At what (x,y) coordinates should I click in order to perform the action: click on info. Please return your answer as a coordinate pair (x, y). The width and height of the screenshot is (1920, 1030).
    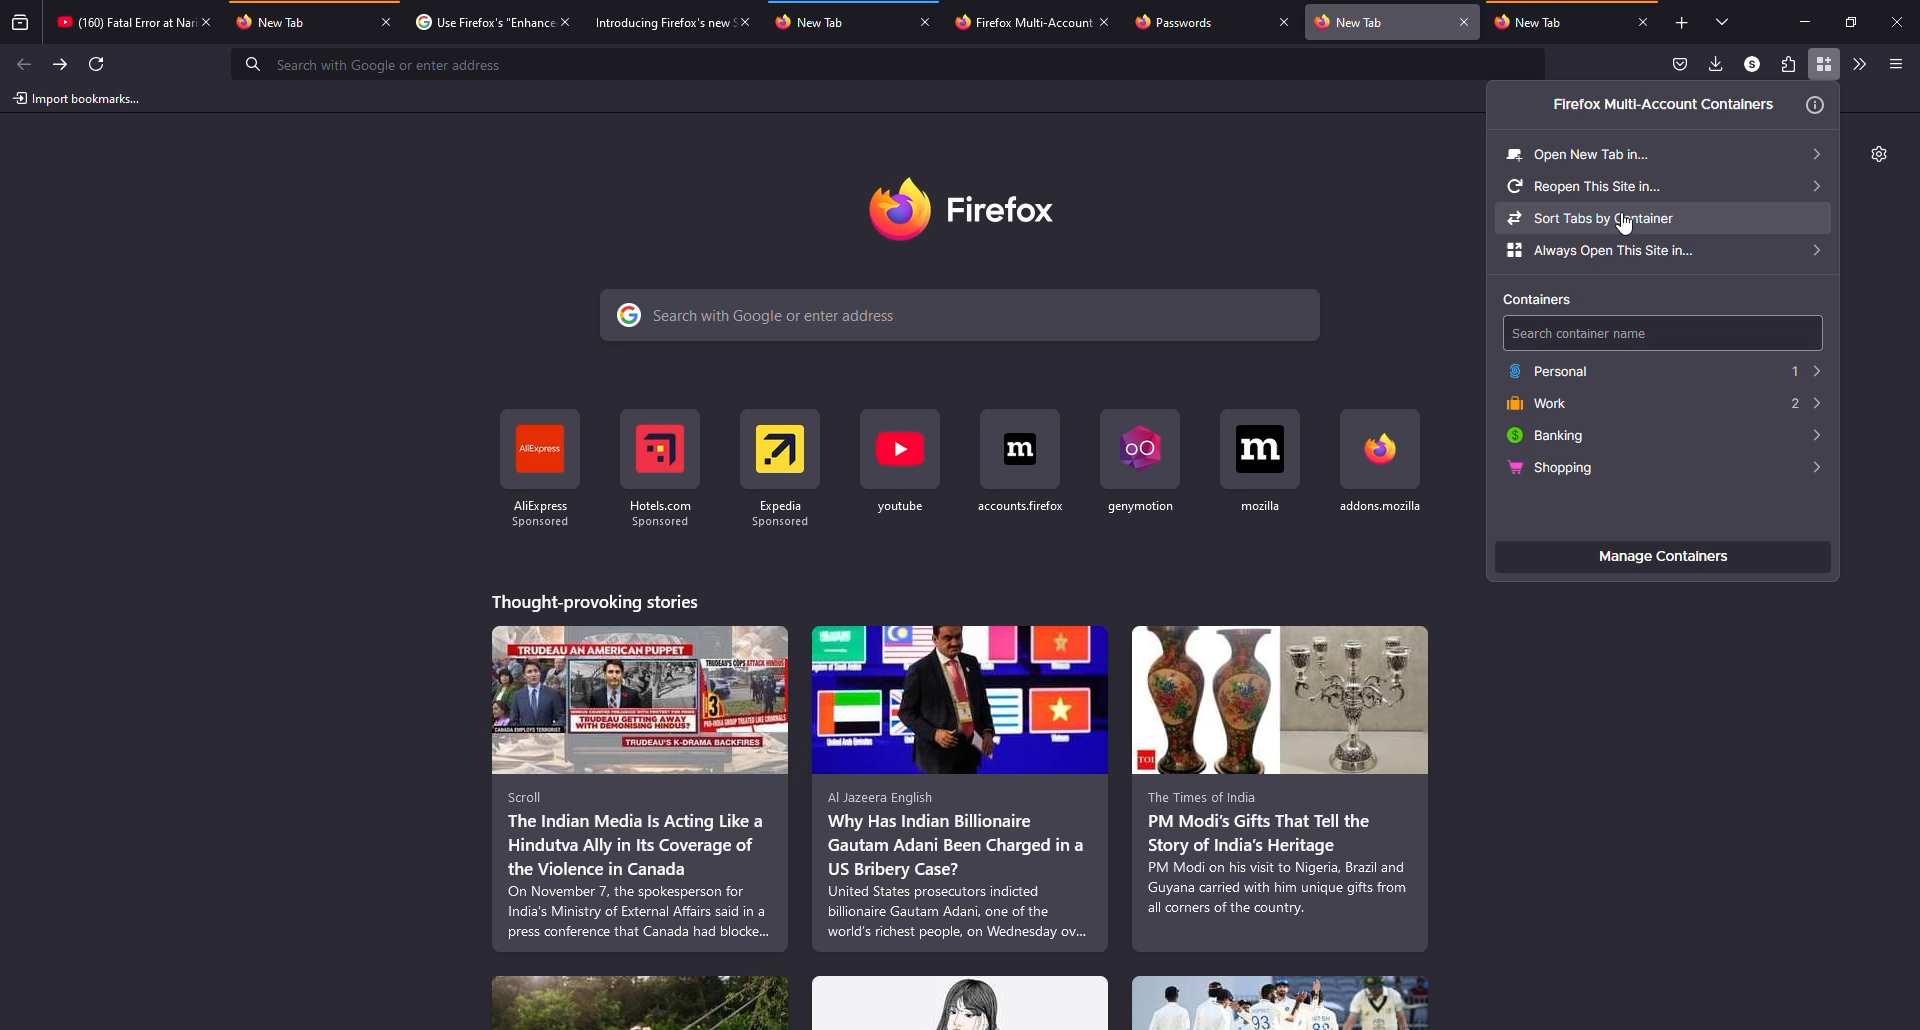
    Looking at the image, I should click on (1816, 106).